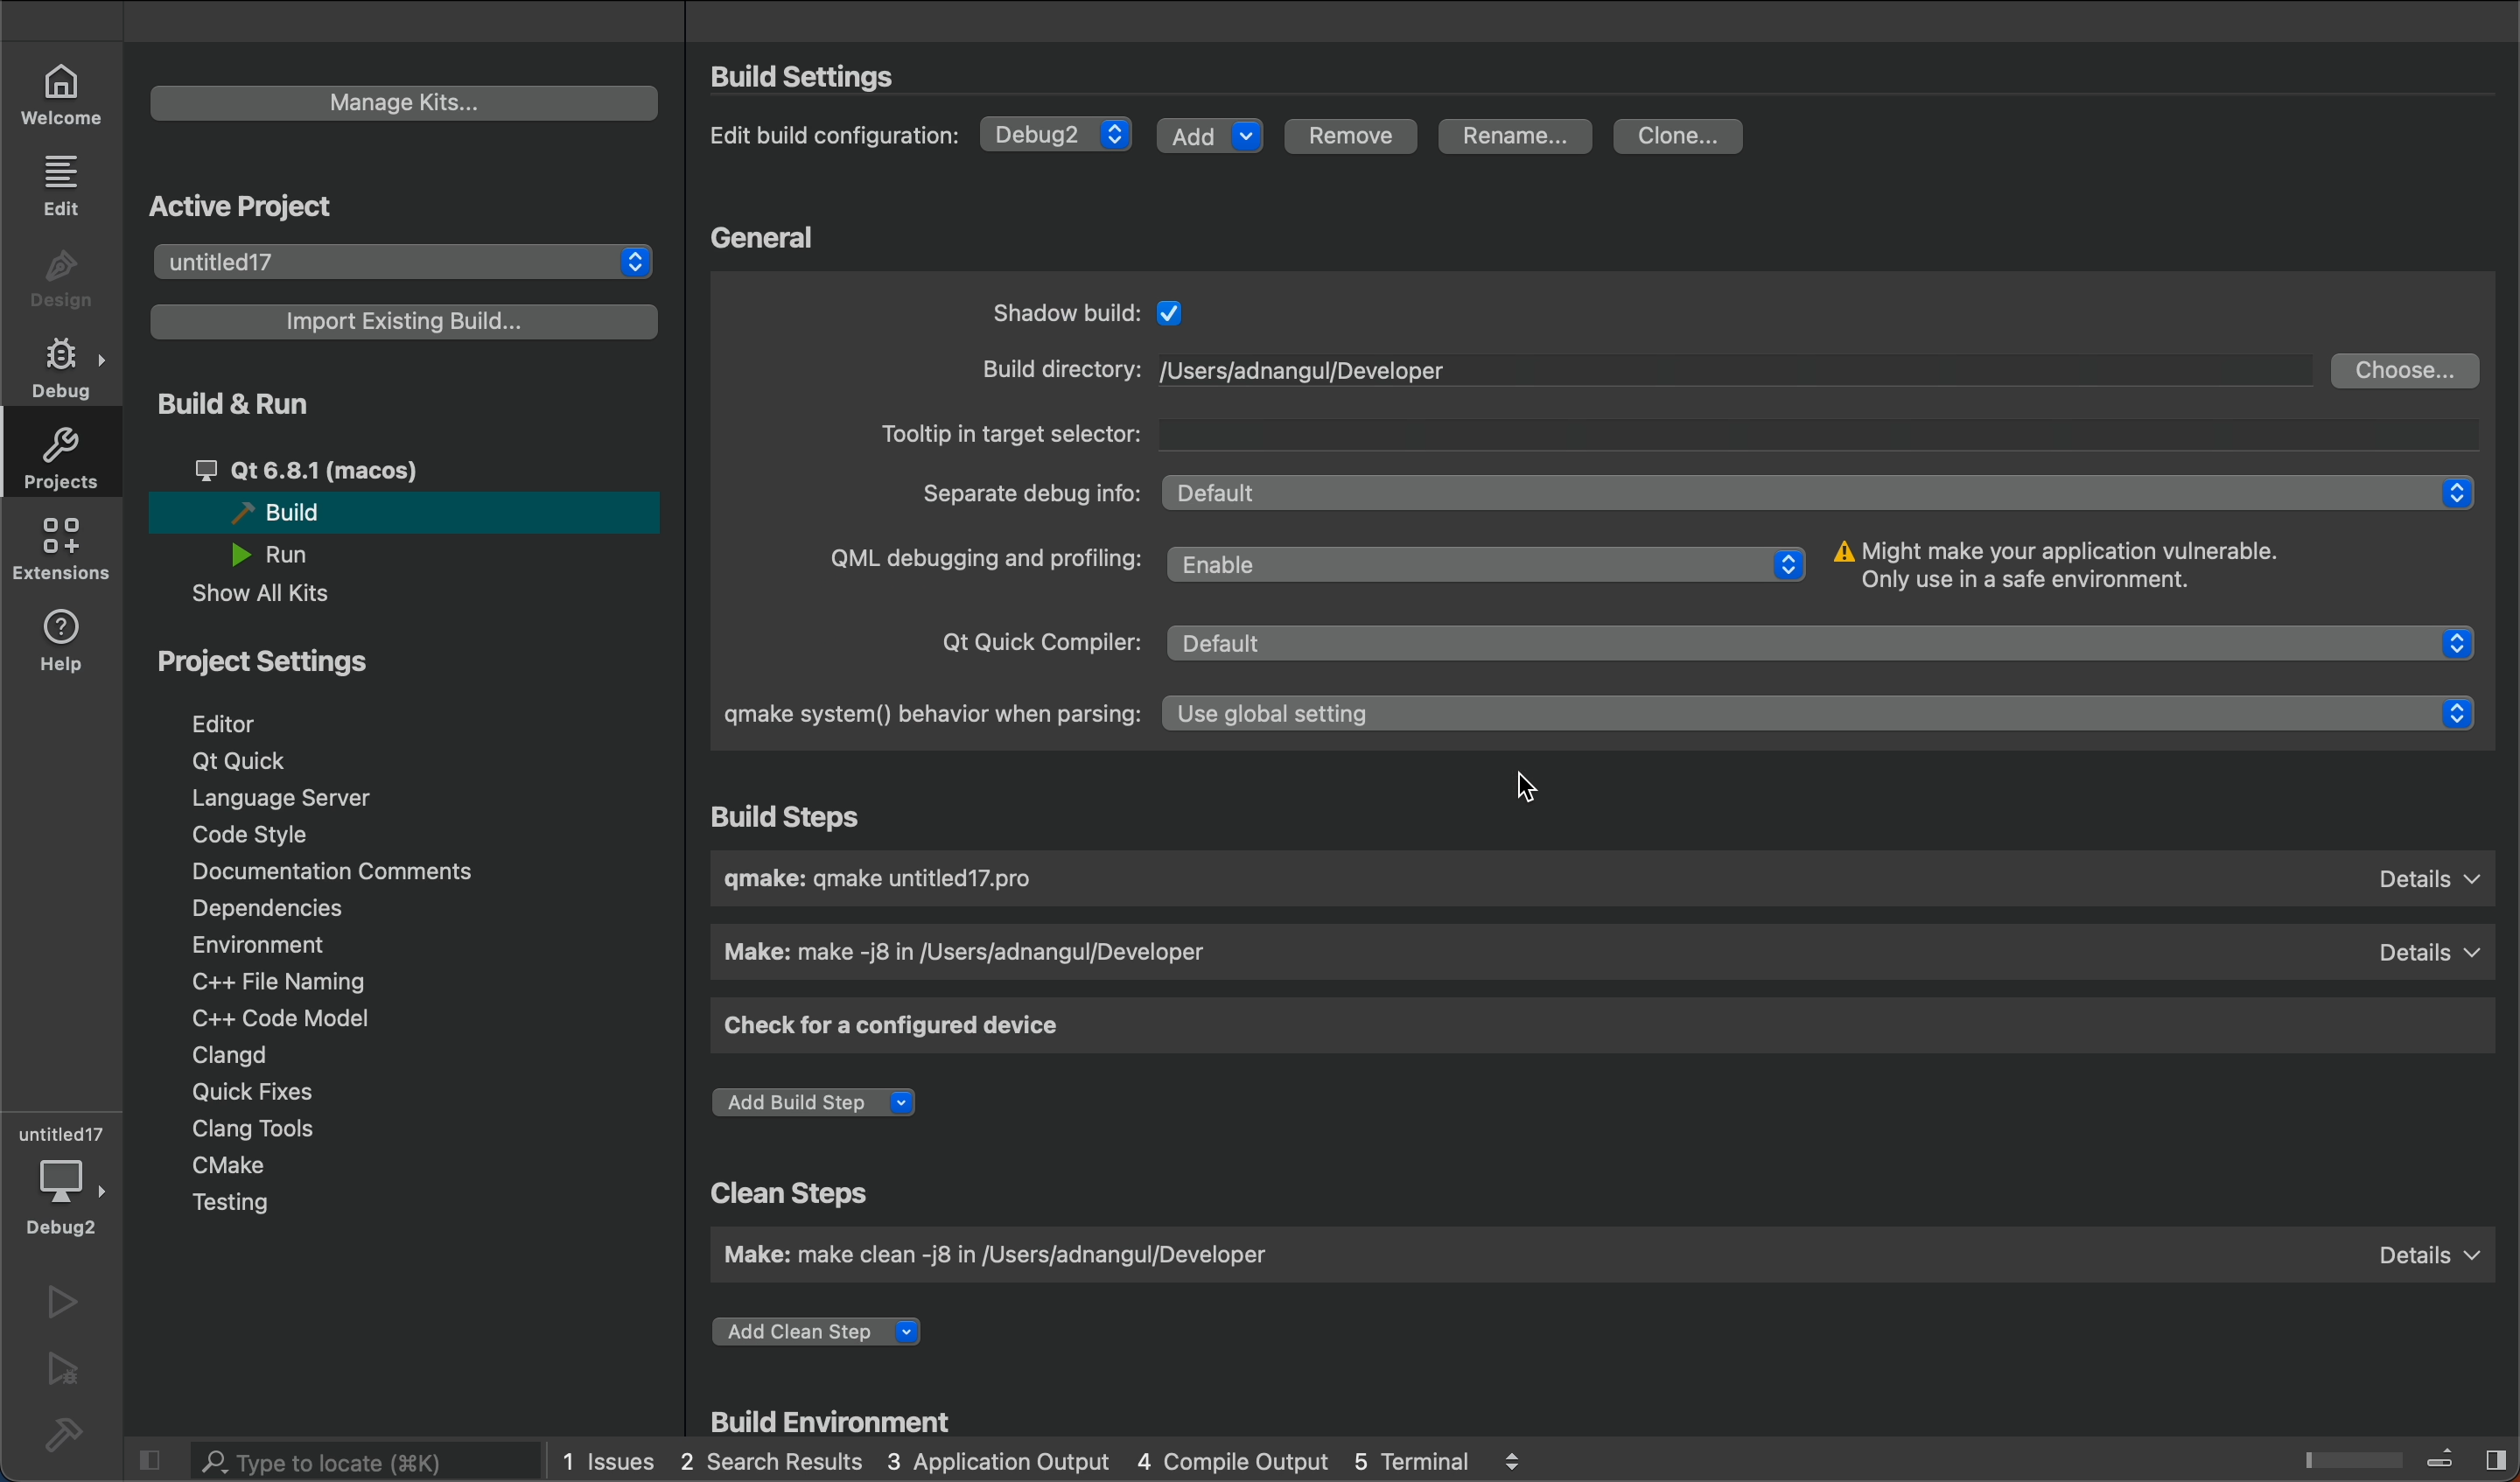  What do you see at coordinates (338, 870) in the screenshot?
I see `documentation comments` at bounding box center [338, 870].